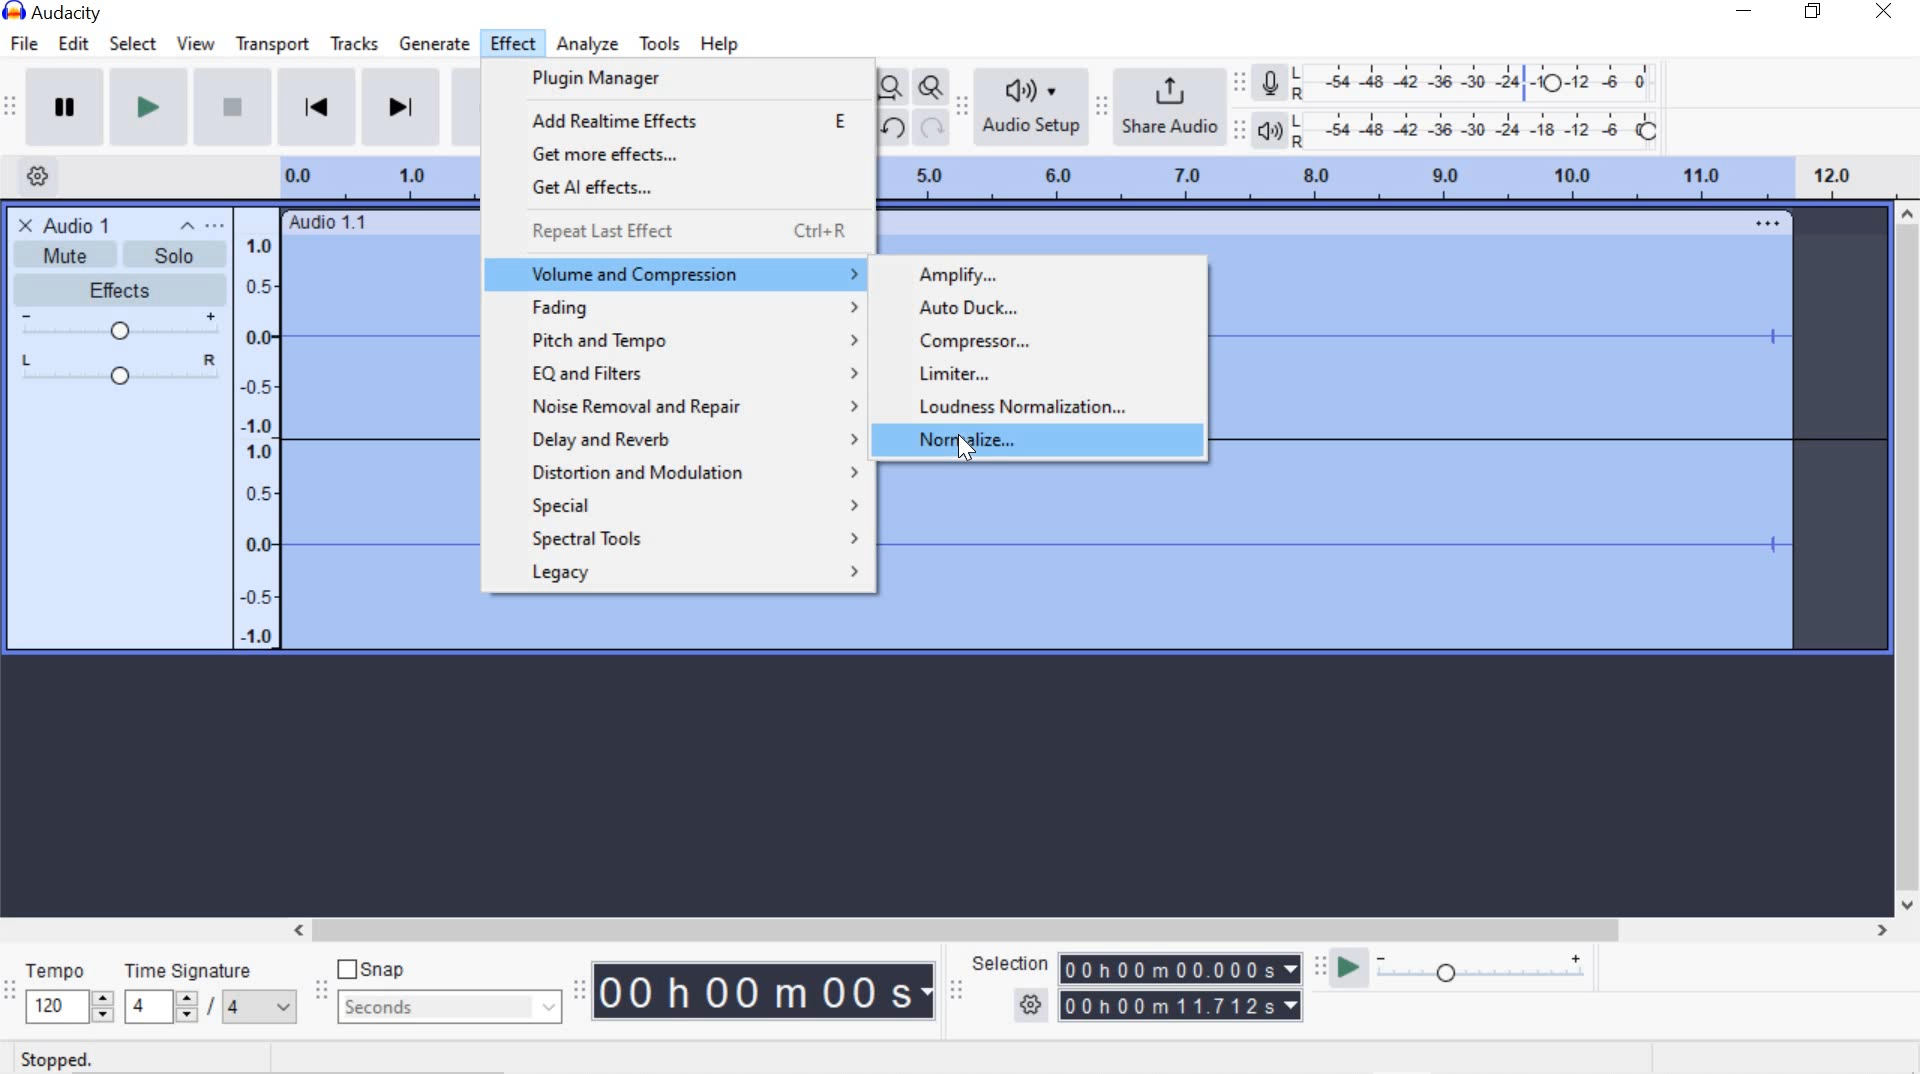  Describe the element at coordinates (686, 189) in the screenshot. I see `get Al effects` at that location.